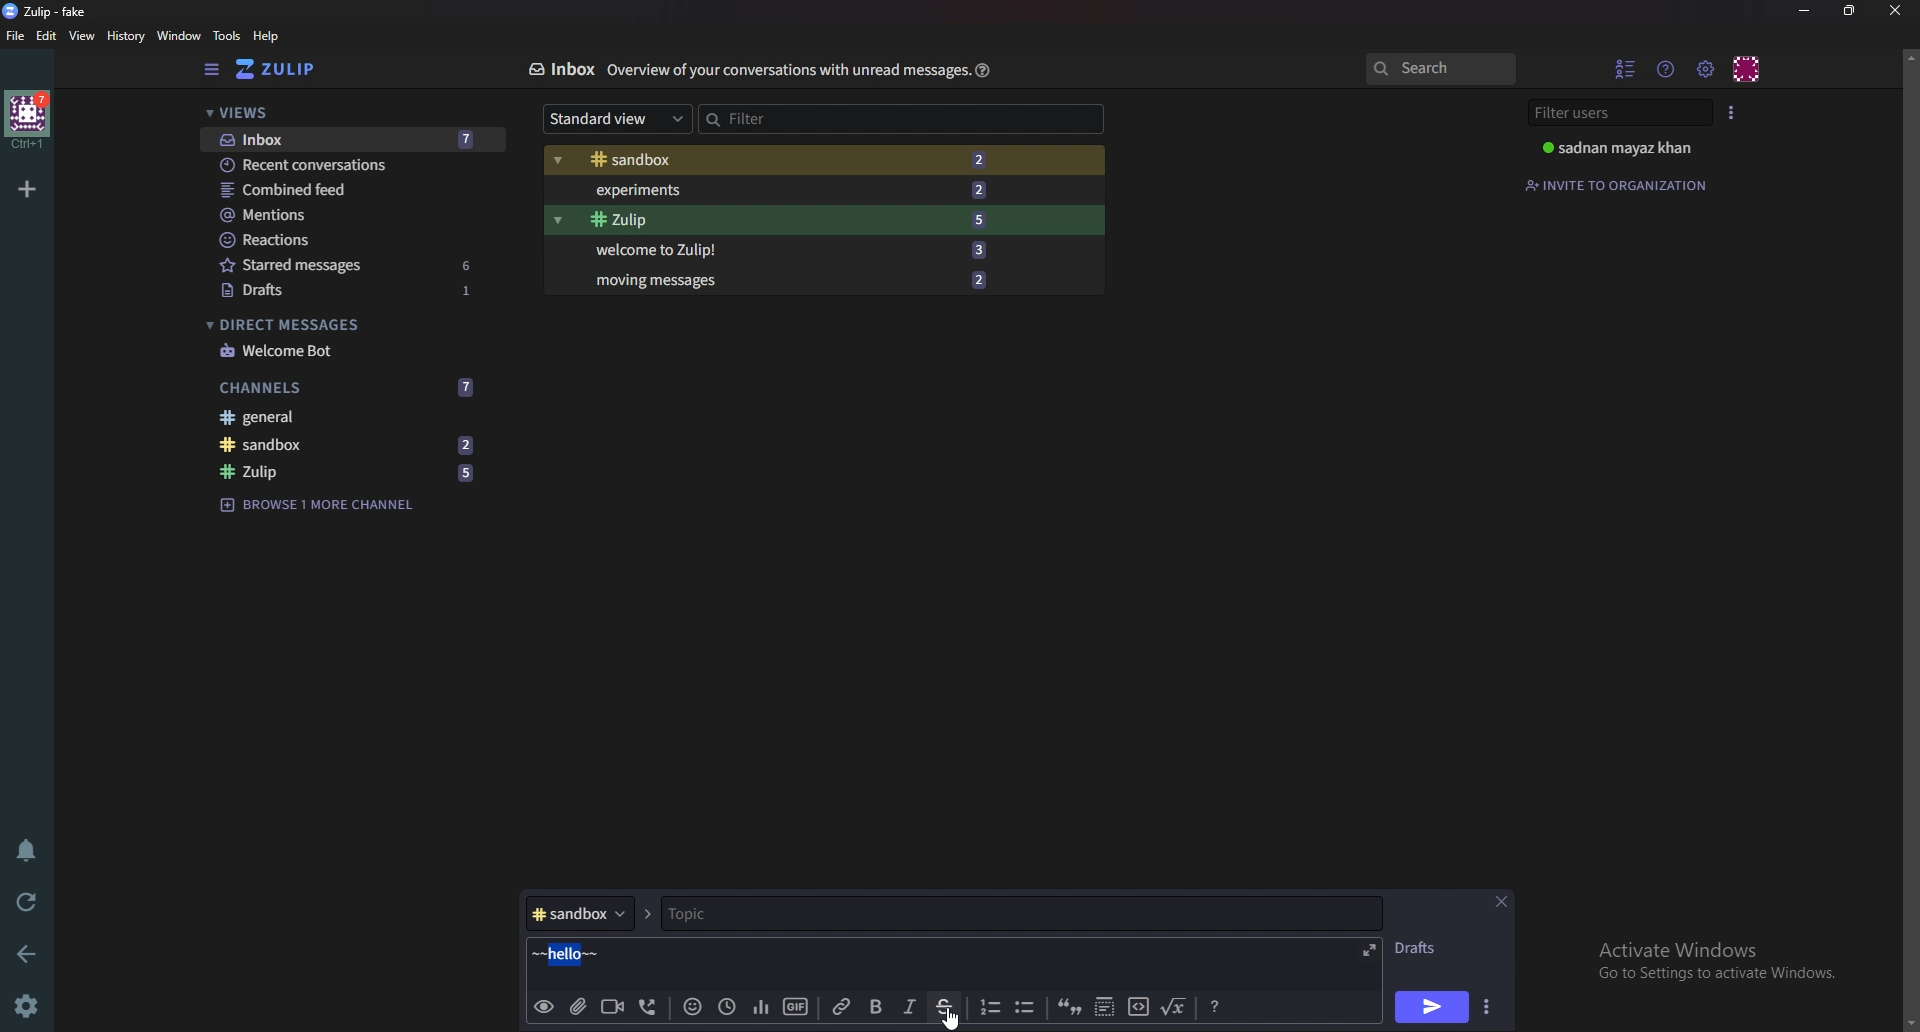 The width and height of the screenshot is (1920, 1032). I want to click on Filter, so click(798, 118).